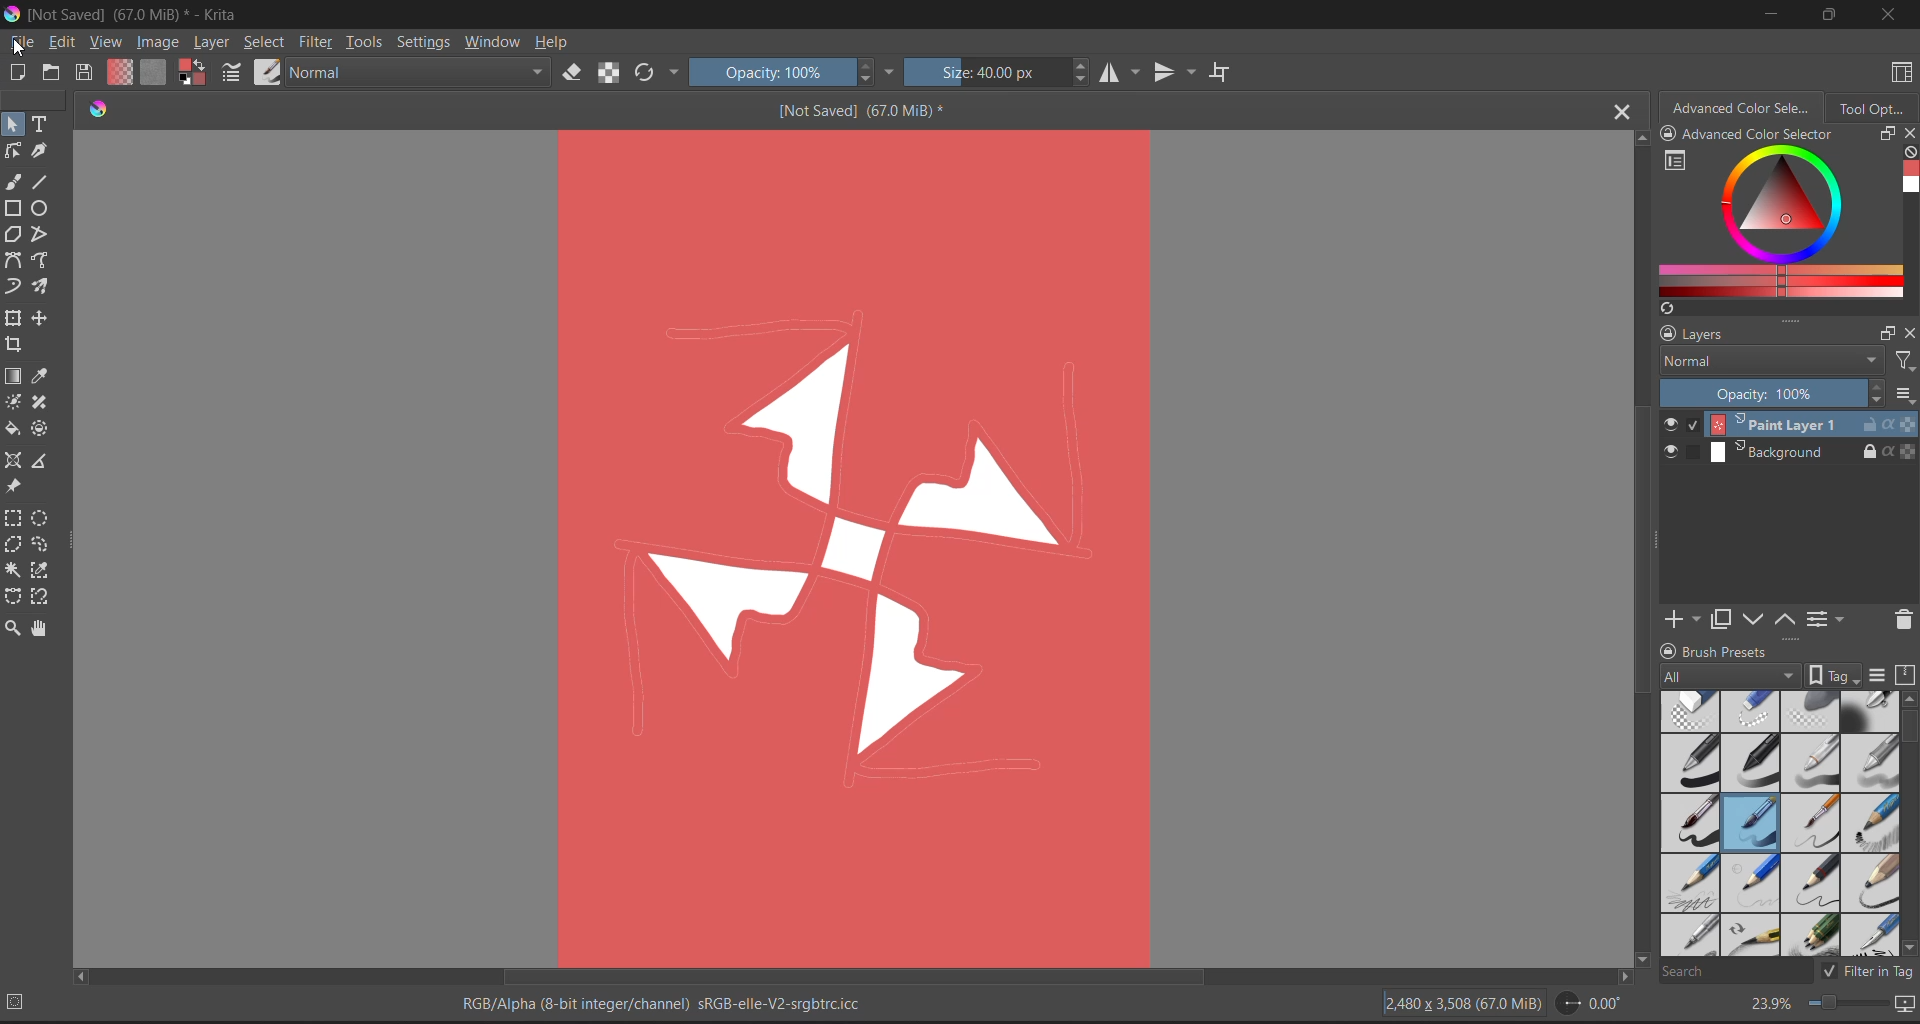 The height and width of the screenshot is (1024, 1920). What do you see at coordinates (13, 400) in the screenshot?
I see `tools` at bounding box center [13, 400].